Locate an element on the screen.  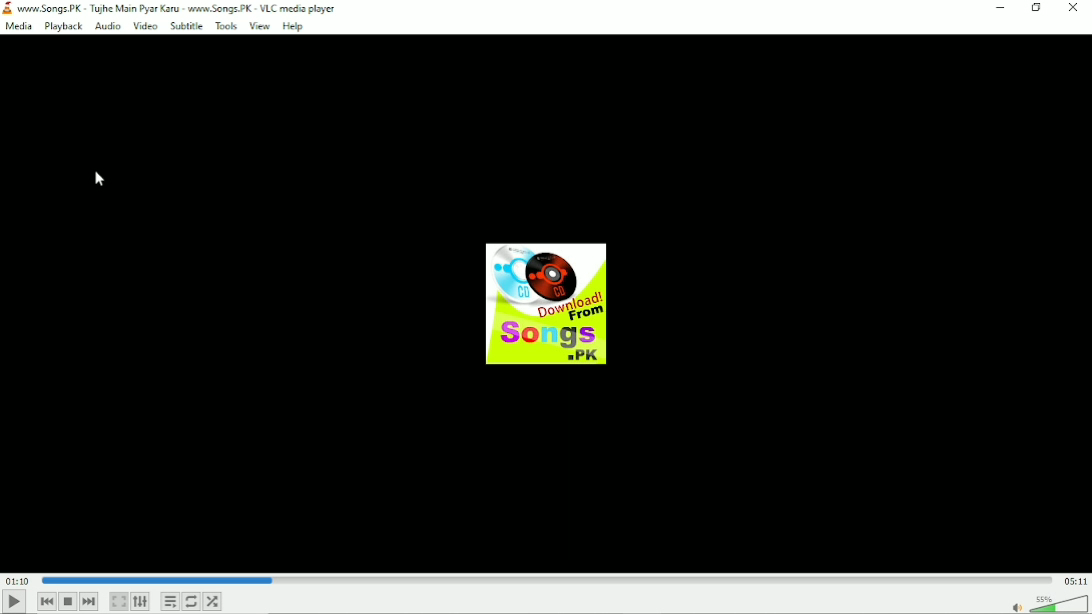
logo is located at coordinates (8, 9).